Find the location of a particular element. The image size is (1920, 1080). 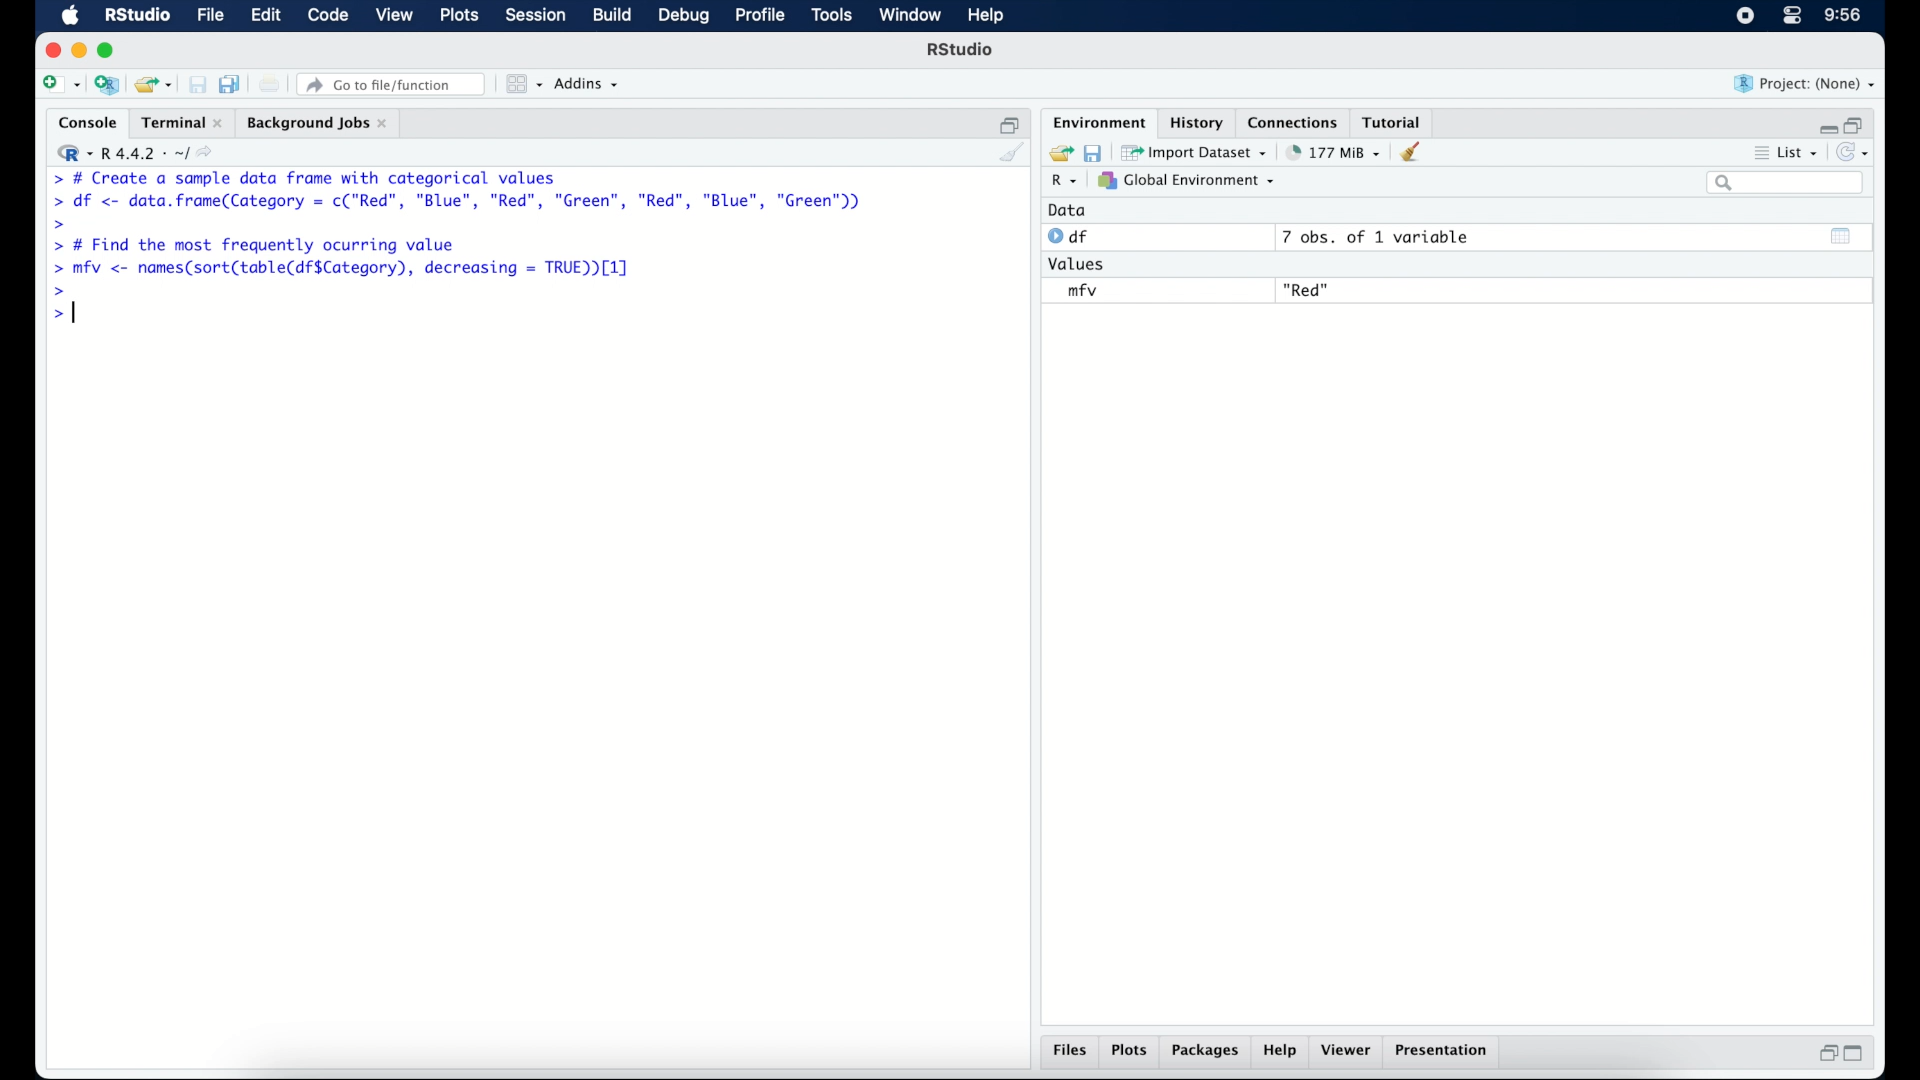

R 4.4.2 is located at coordinates (134, 150).